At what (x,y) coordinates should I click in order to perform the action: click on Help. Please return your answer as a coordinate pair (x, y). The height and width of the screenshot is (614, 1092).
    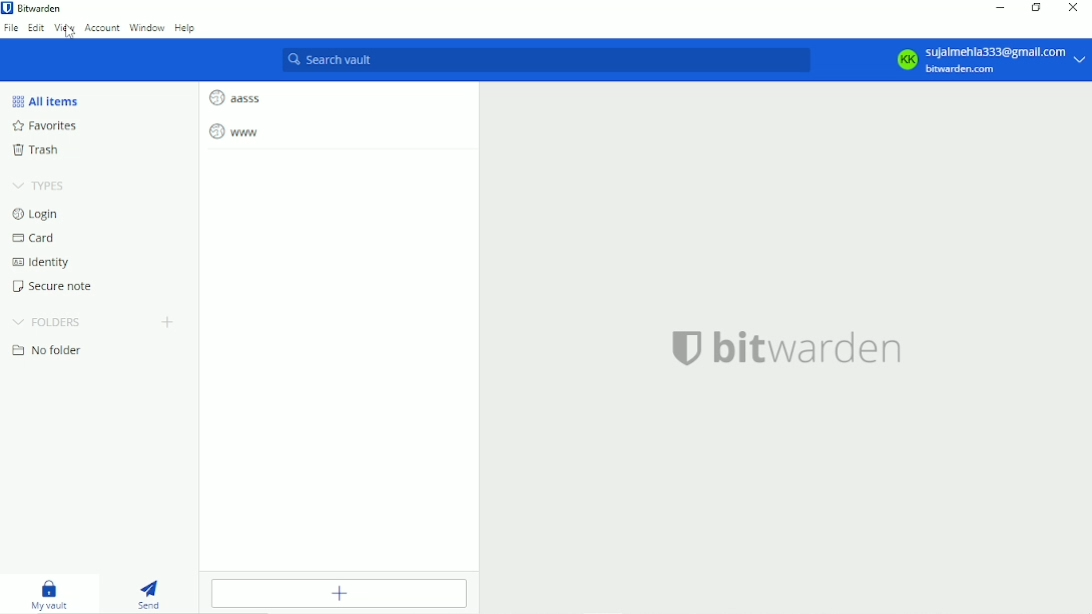
    Looking at the image, I should click on (187, 28).